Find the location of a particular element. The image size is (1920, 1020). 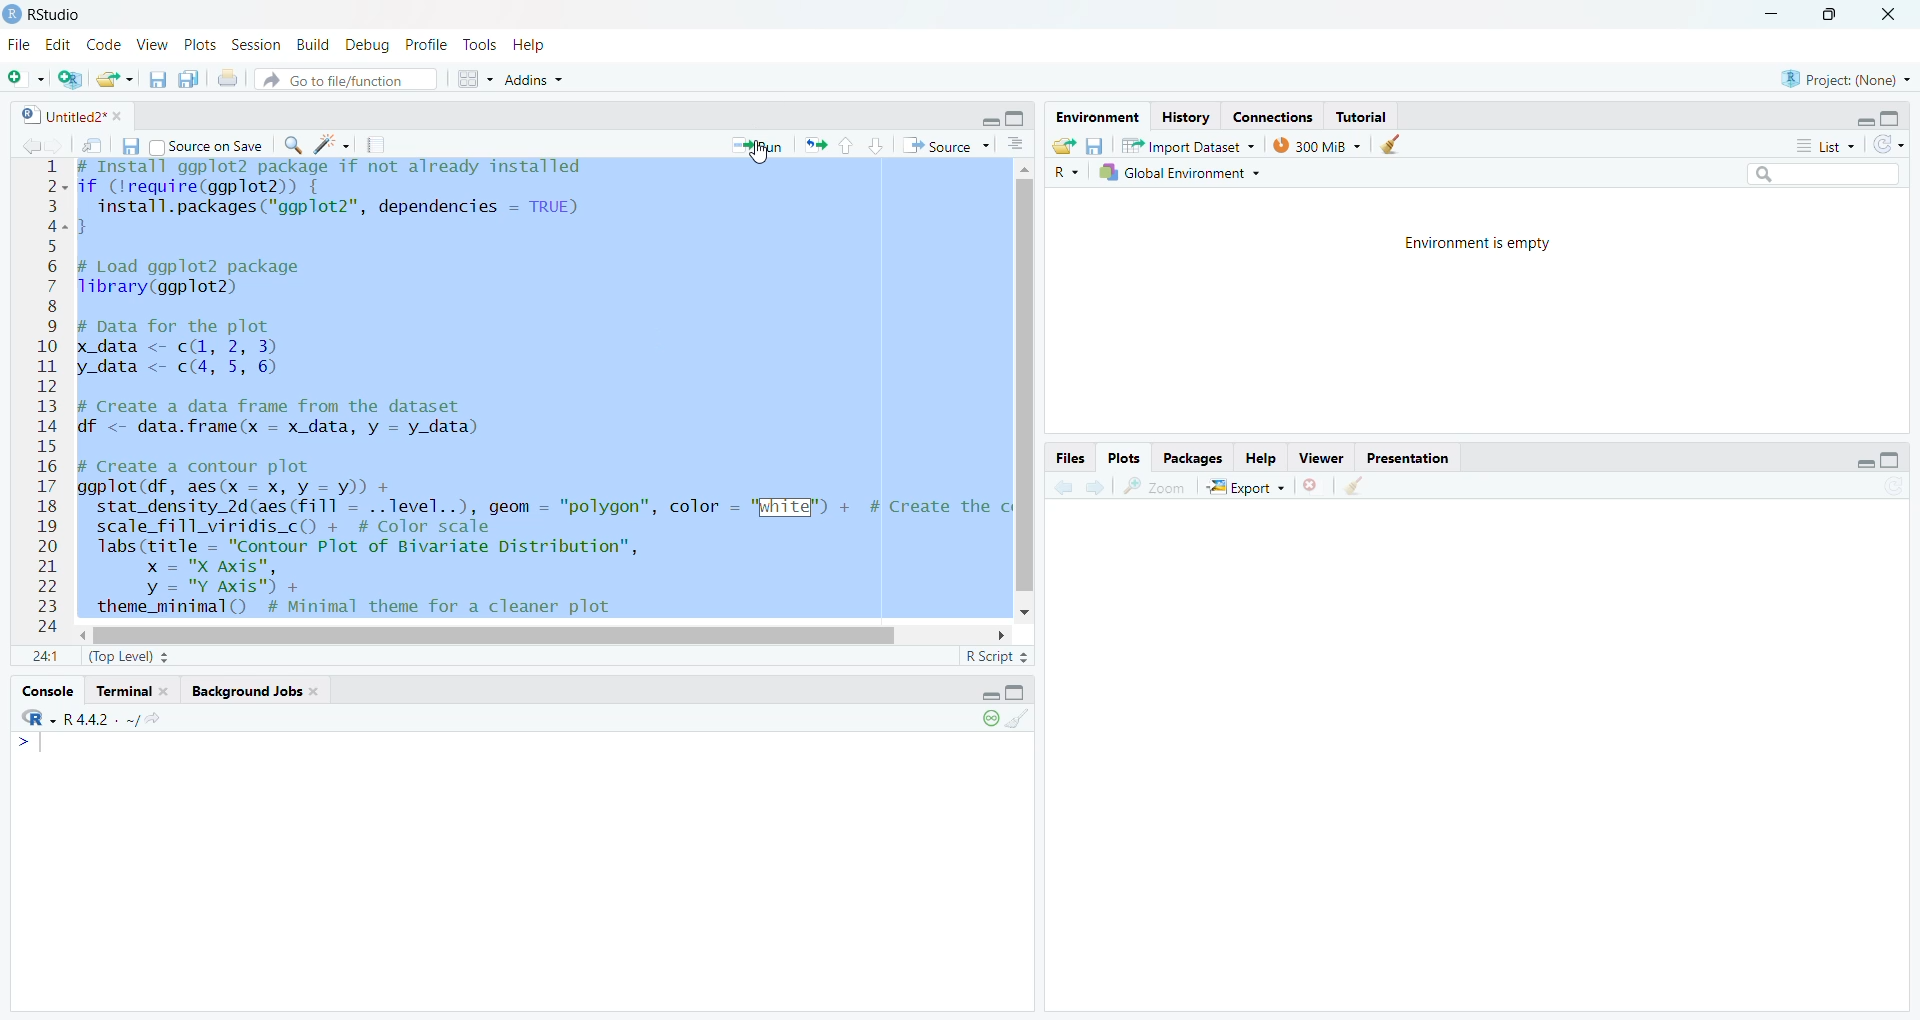

clear current plots is located at coordinates (1311, 486).